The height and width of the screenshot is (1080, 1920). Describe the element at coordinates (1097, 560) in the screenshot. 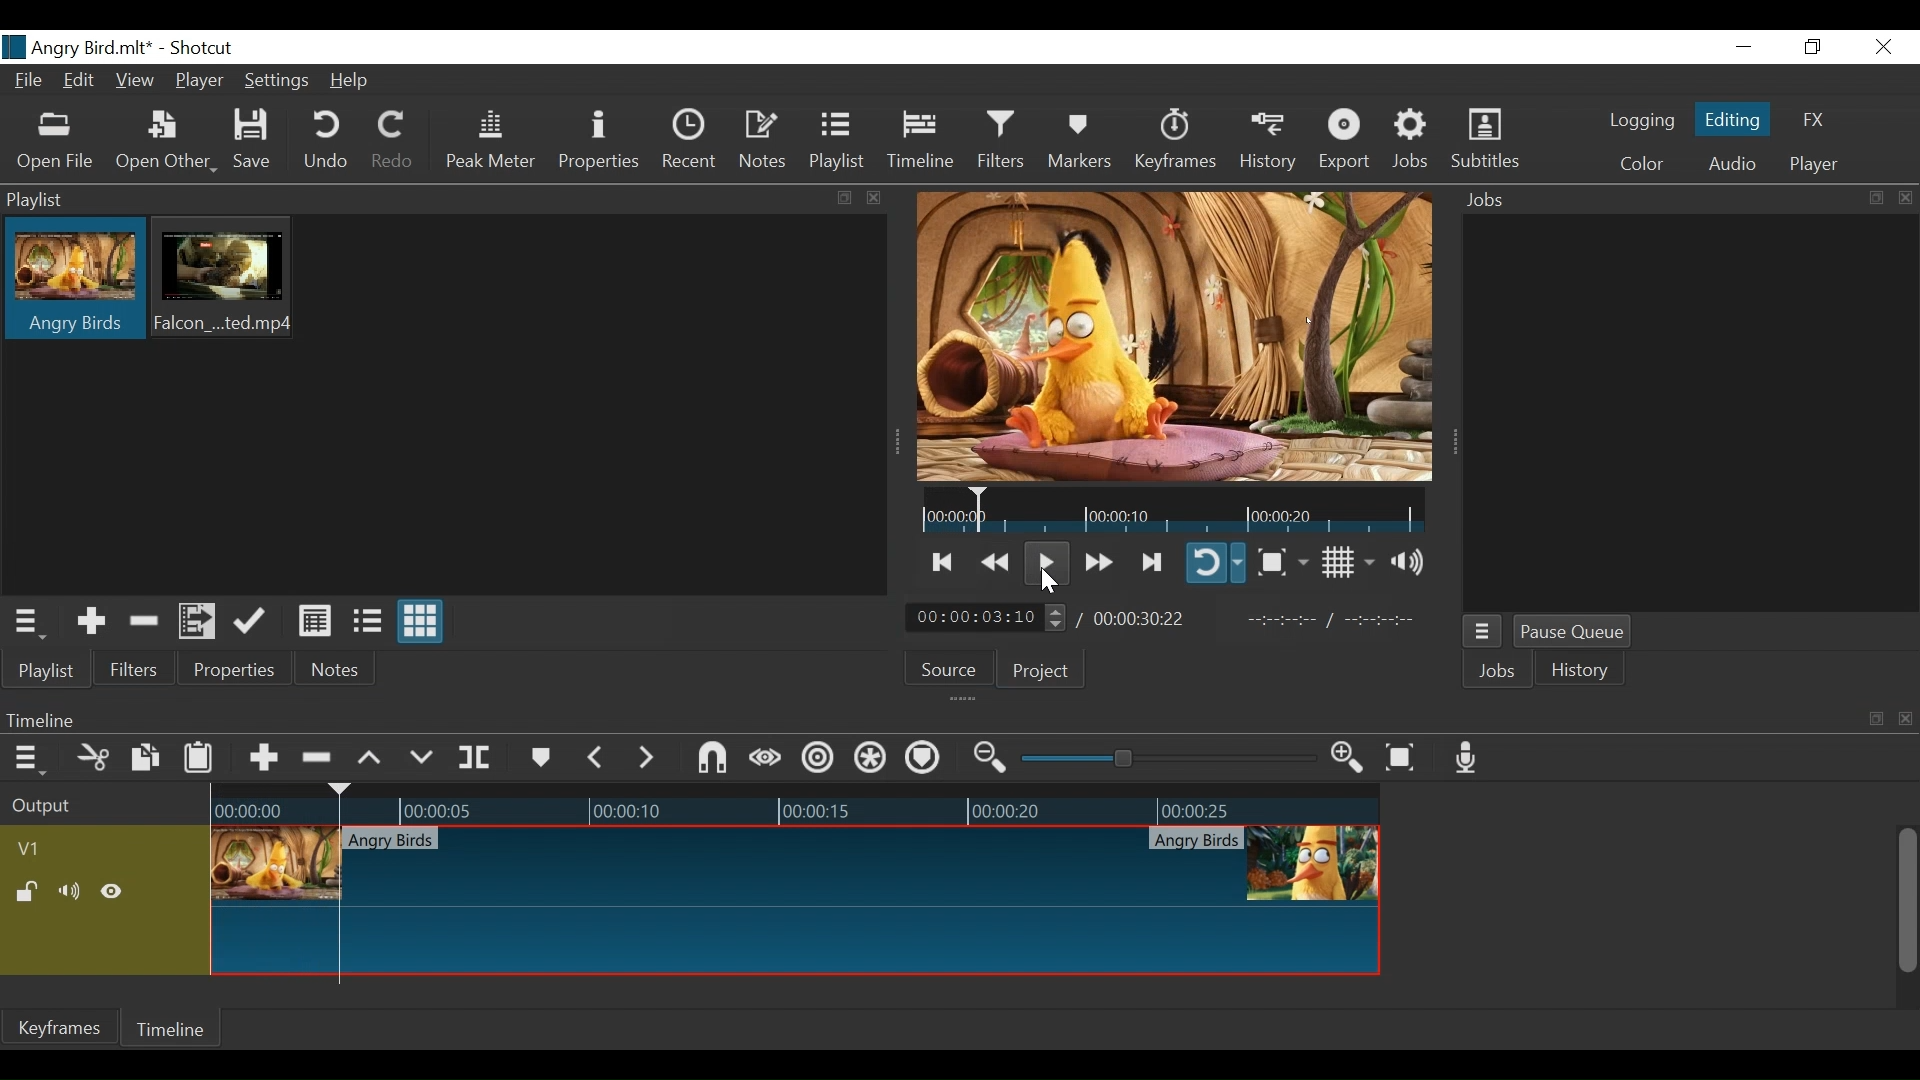

I see `Play quickly forward` at that location.